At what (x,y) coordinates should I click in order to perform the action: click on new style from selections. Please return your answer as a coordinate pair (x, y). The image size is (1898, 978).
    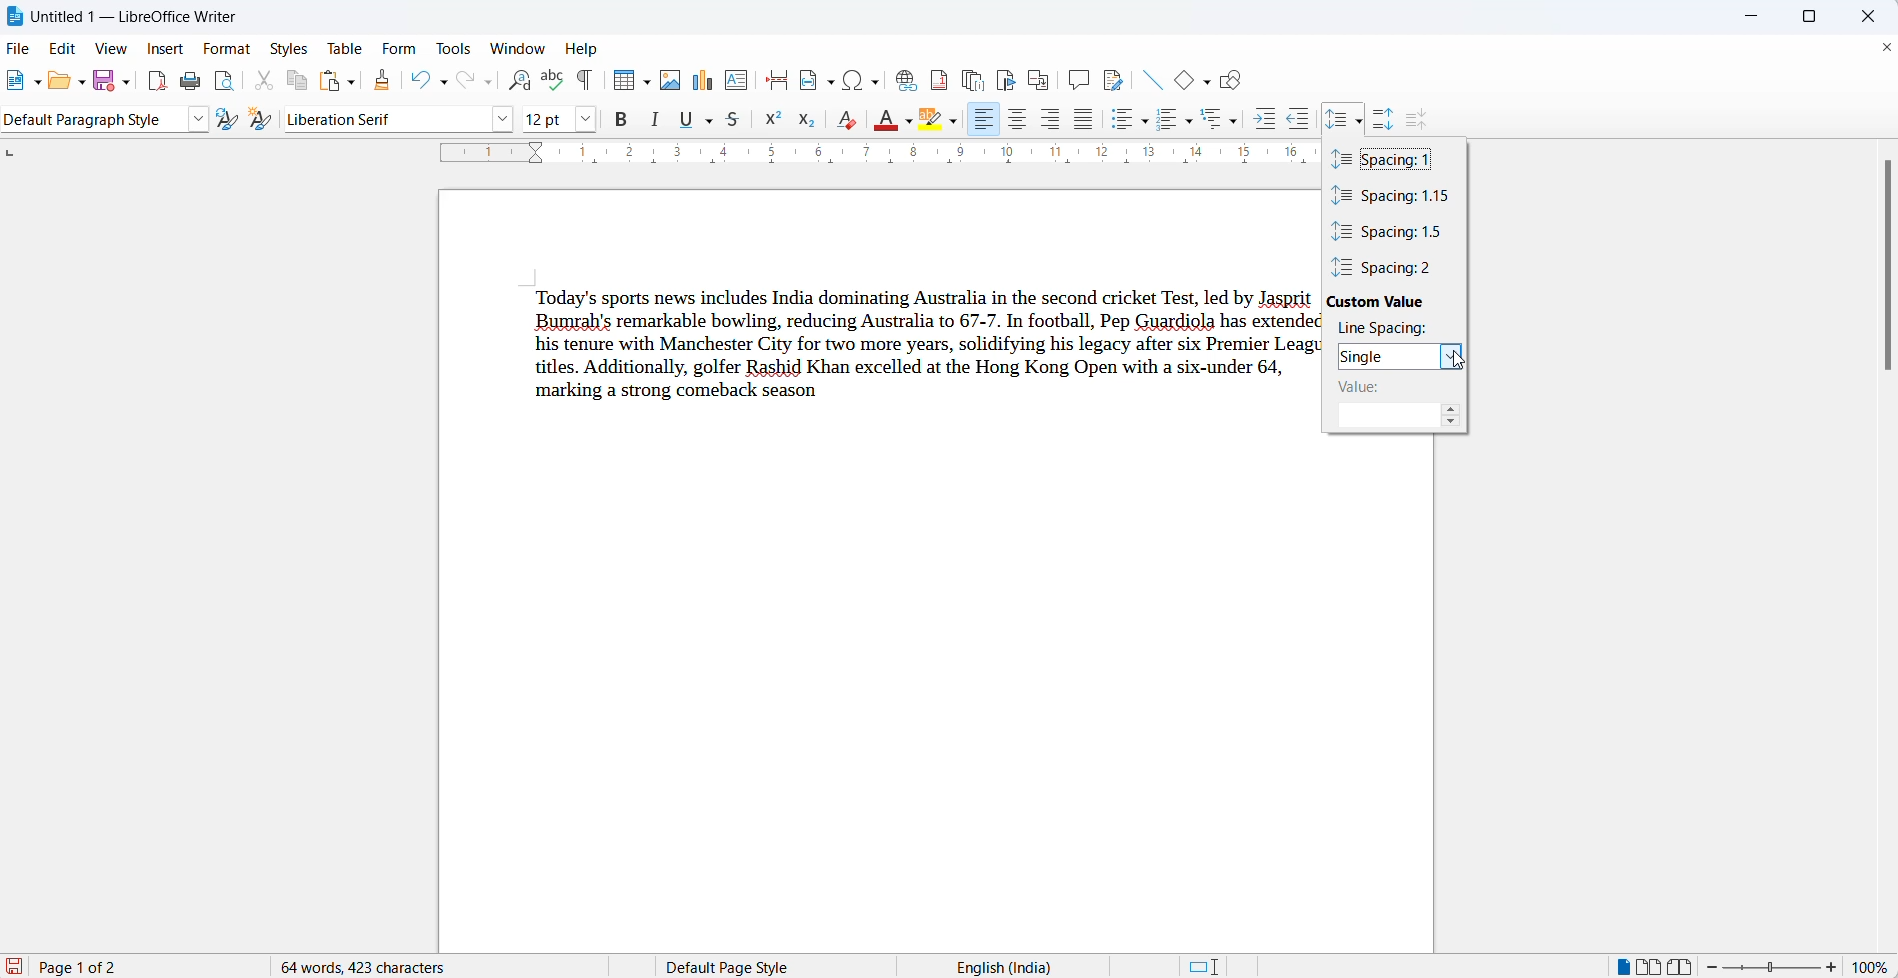
    Looking at the image, I should click on (261, 118).